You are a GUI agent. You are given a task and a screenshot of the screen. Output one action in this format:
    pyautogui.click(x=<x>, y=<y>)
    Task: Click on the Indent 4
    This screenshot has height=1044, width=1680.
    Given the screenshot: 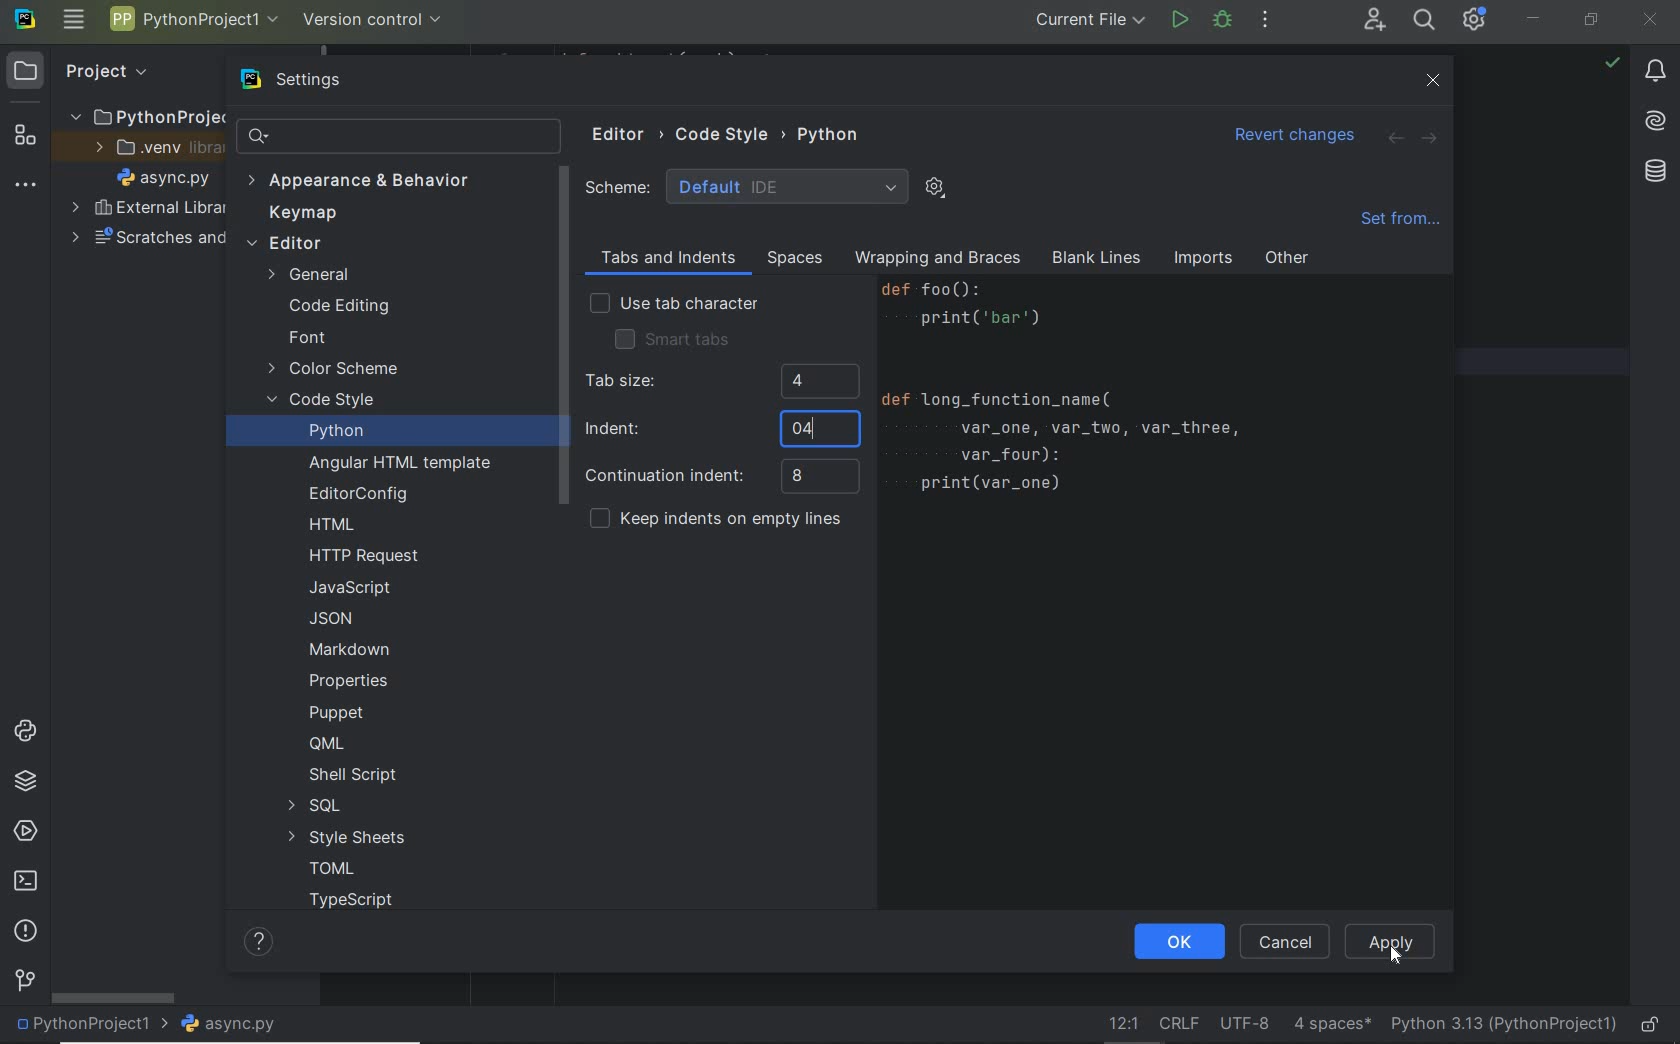 What is the action you would take?
    pyautogui.click(x=721, y=431)
    